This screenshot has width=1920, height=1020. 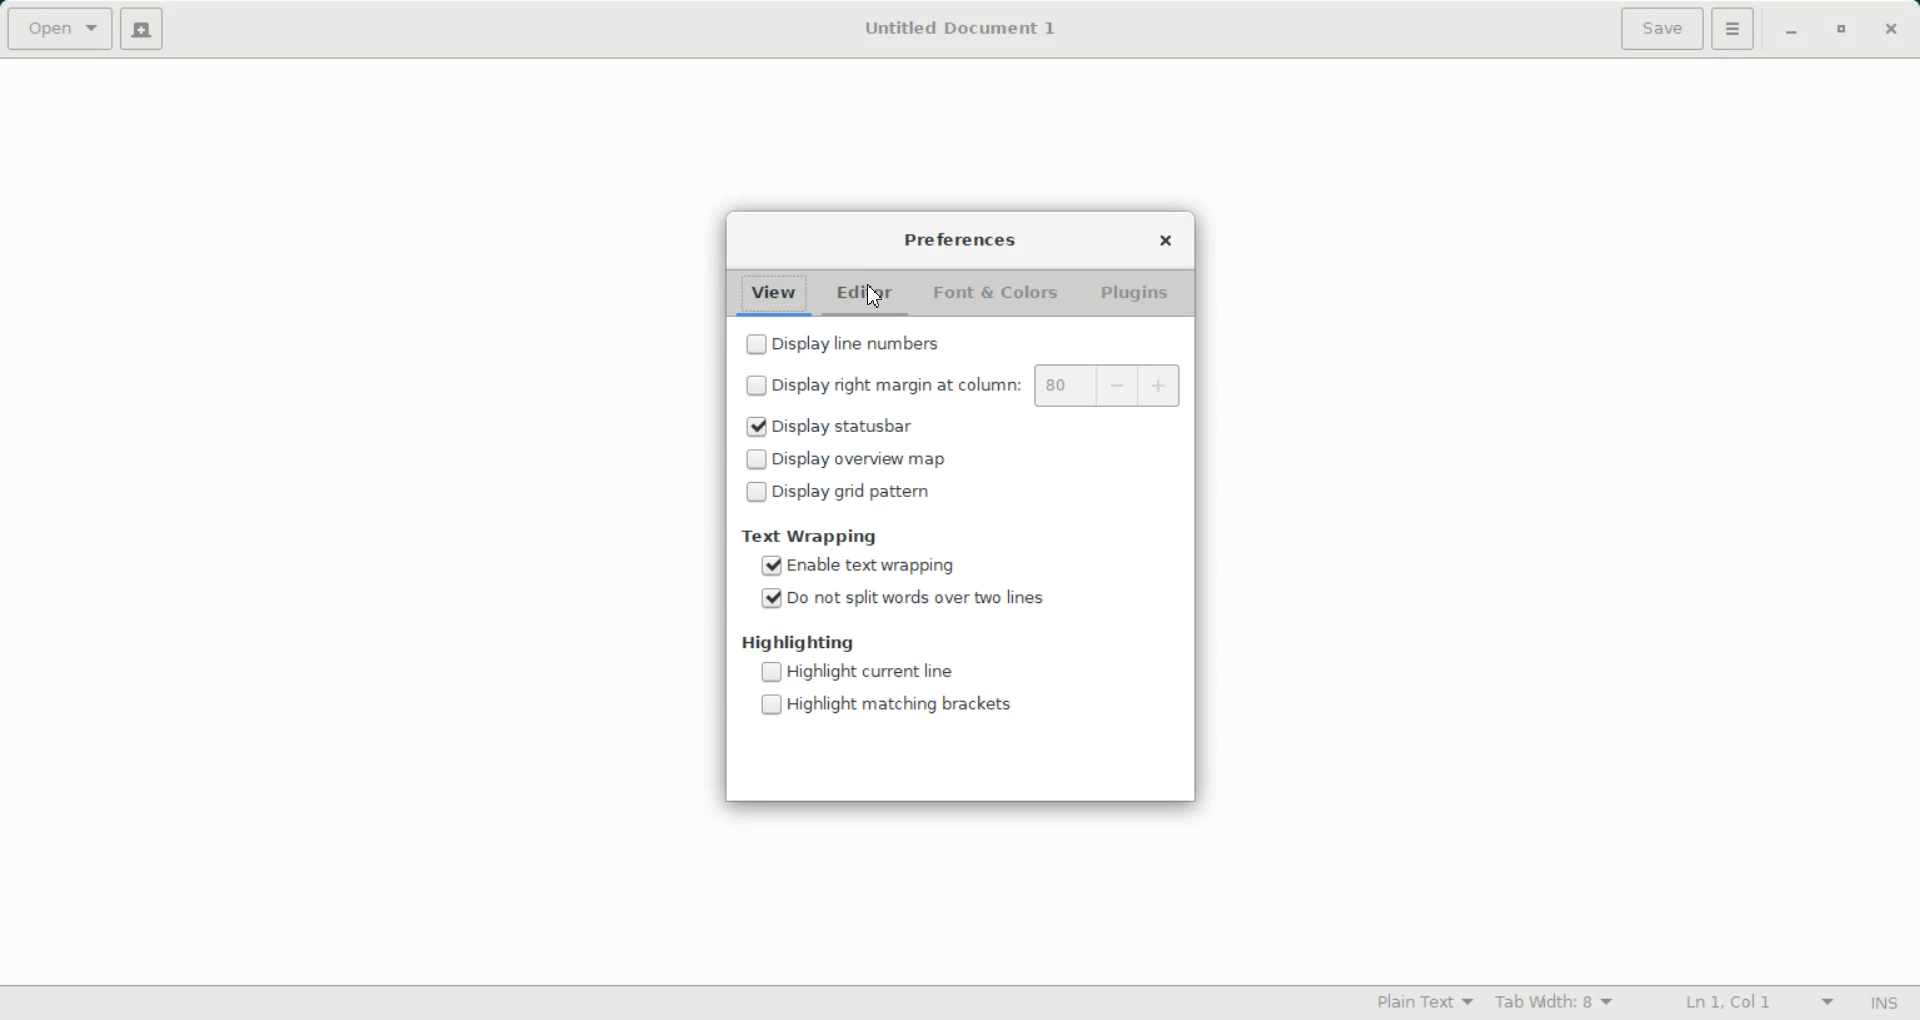 I want to click on Font & Colors, so click(x=993, y=295).